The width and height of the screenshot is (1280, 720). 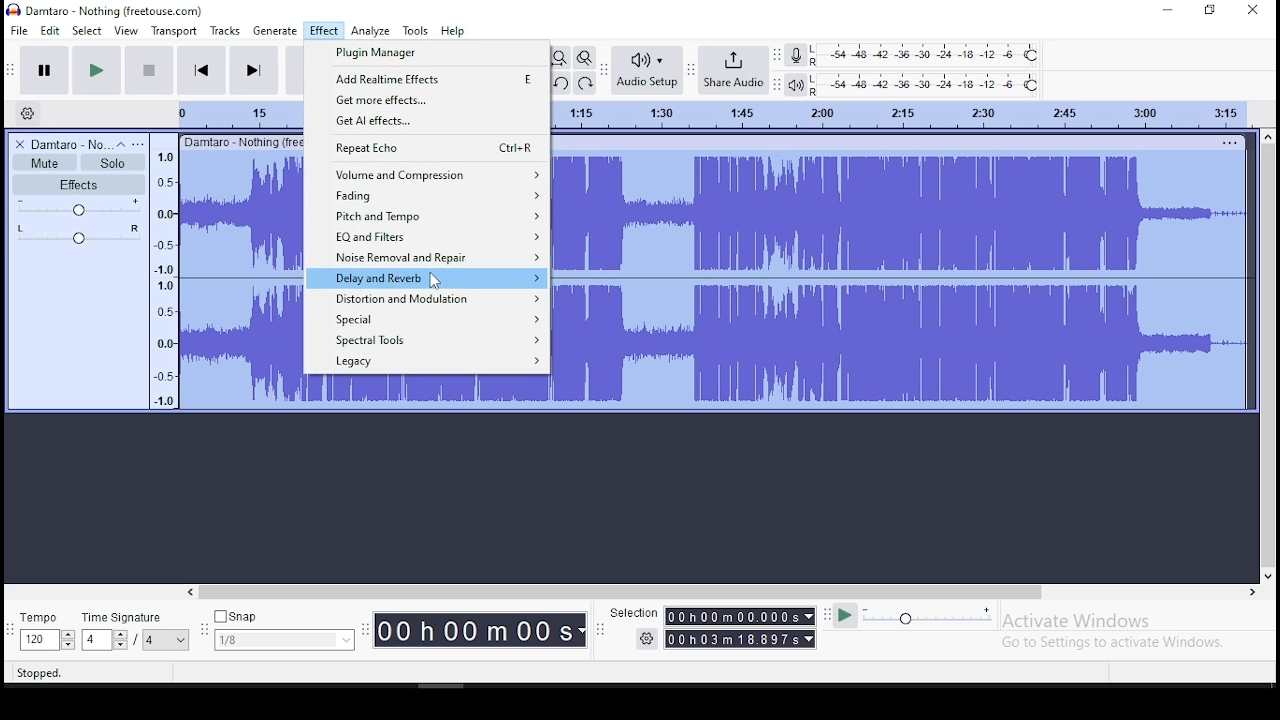 I want to click on solo, so click(x=113, y=163).